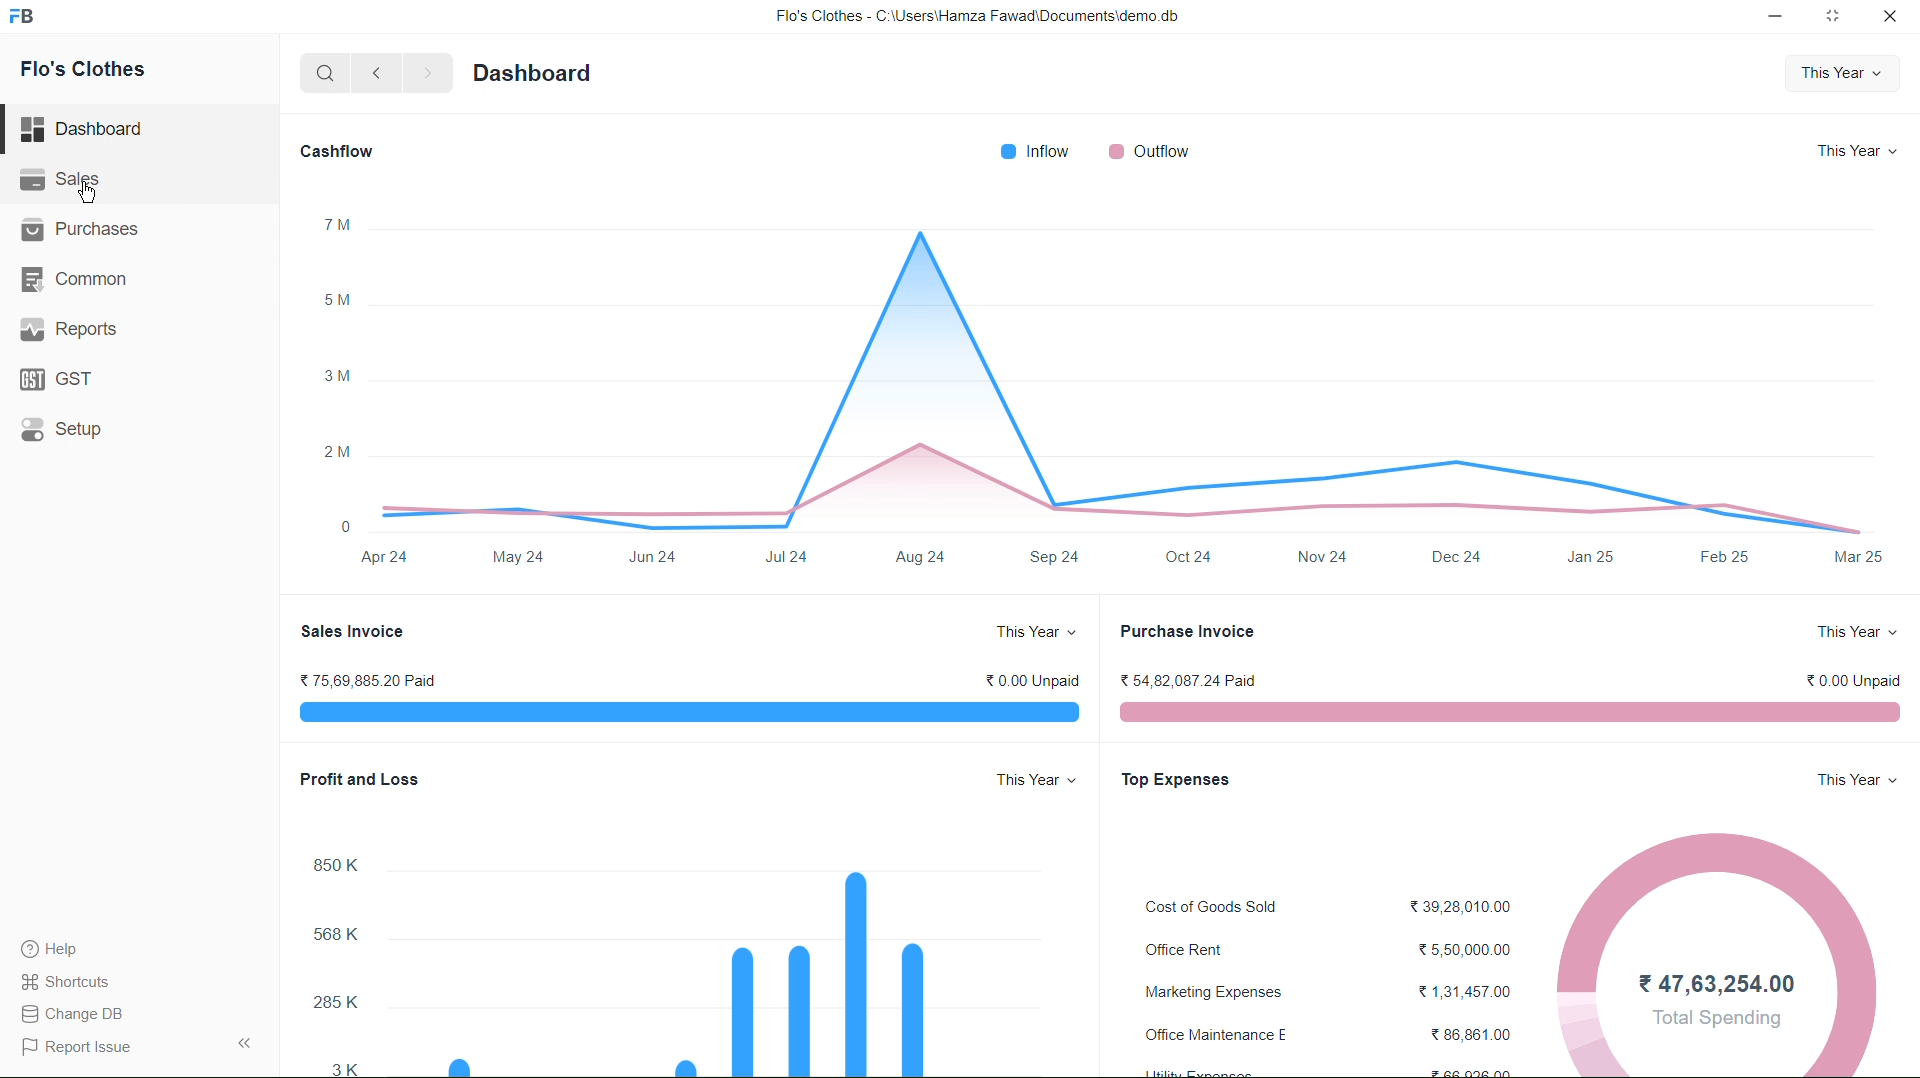 This screenshot has height=1078, width=1920. What do you see at coordinates (923, 557) in the screenshot?
I see `Aug 24` at bounding box center [923, 557].